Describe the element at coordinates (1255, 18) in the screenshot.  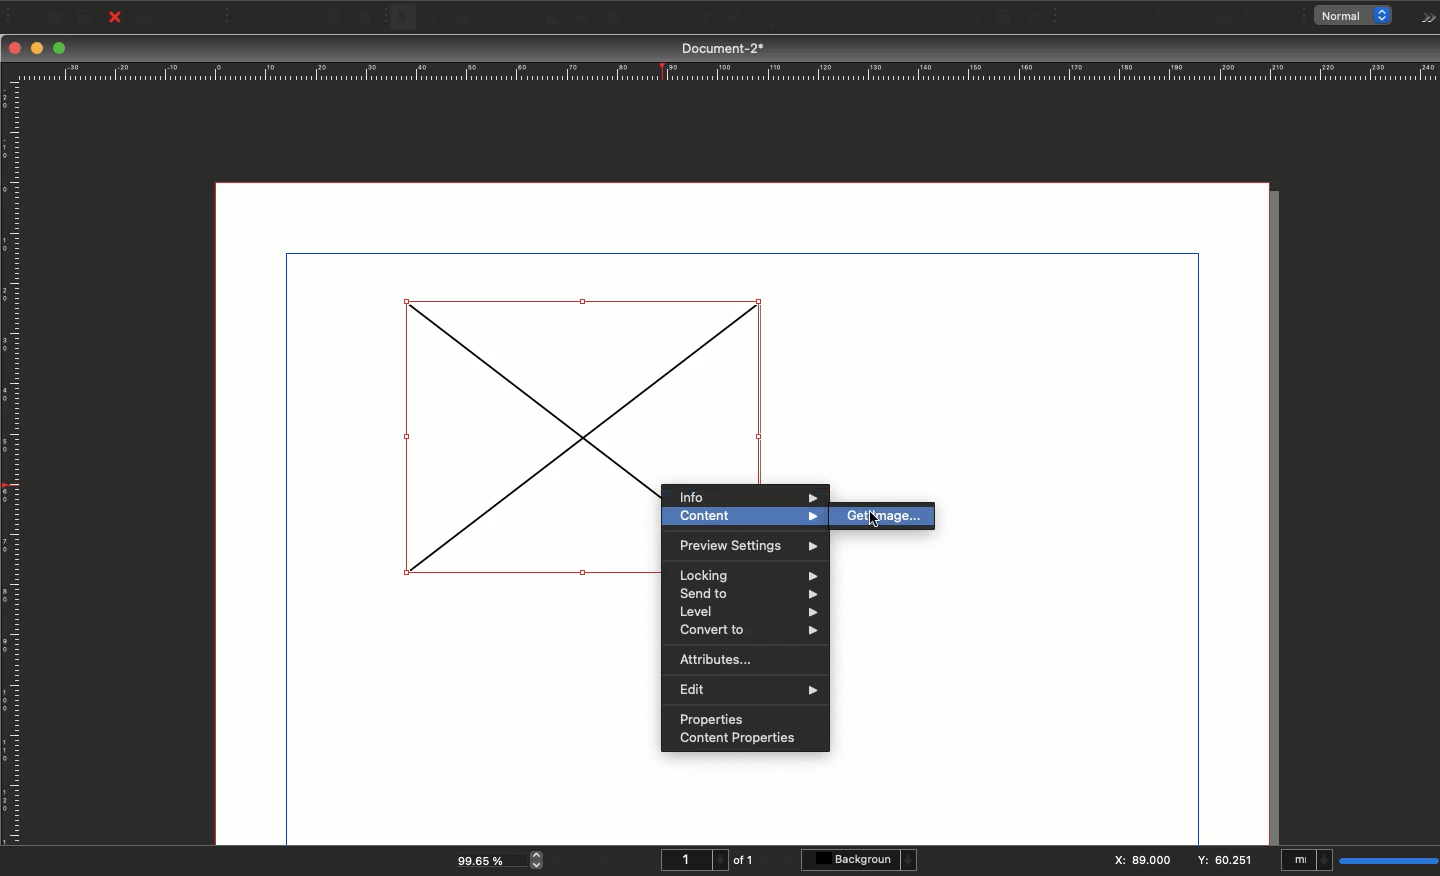
I see `Text annotation` at that location.